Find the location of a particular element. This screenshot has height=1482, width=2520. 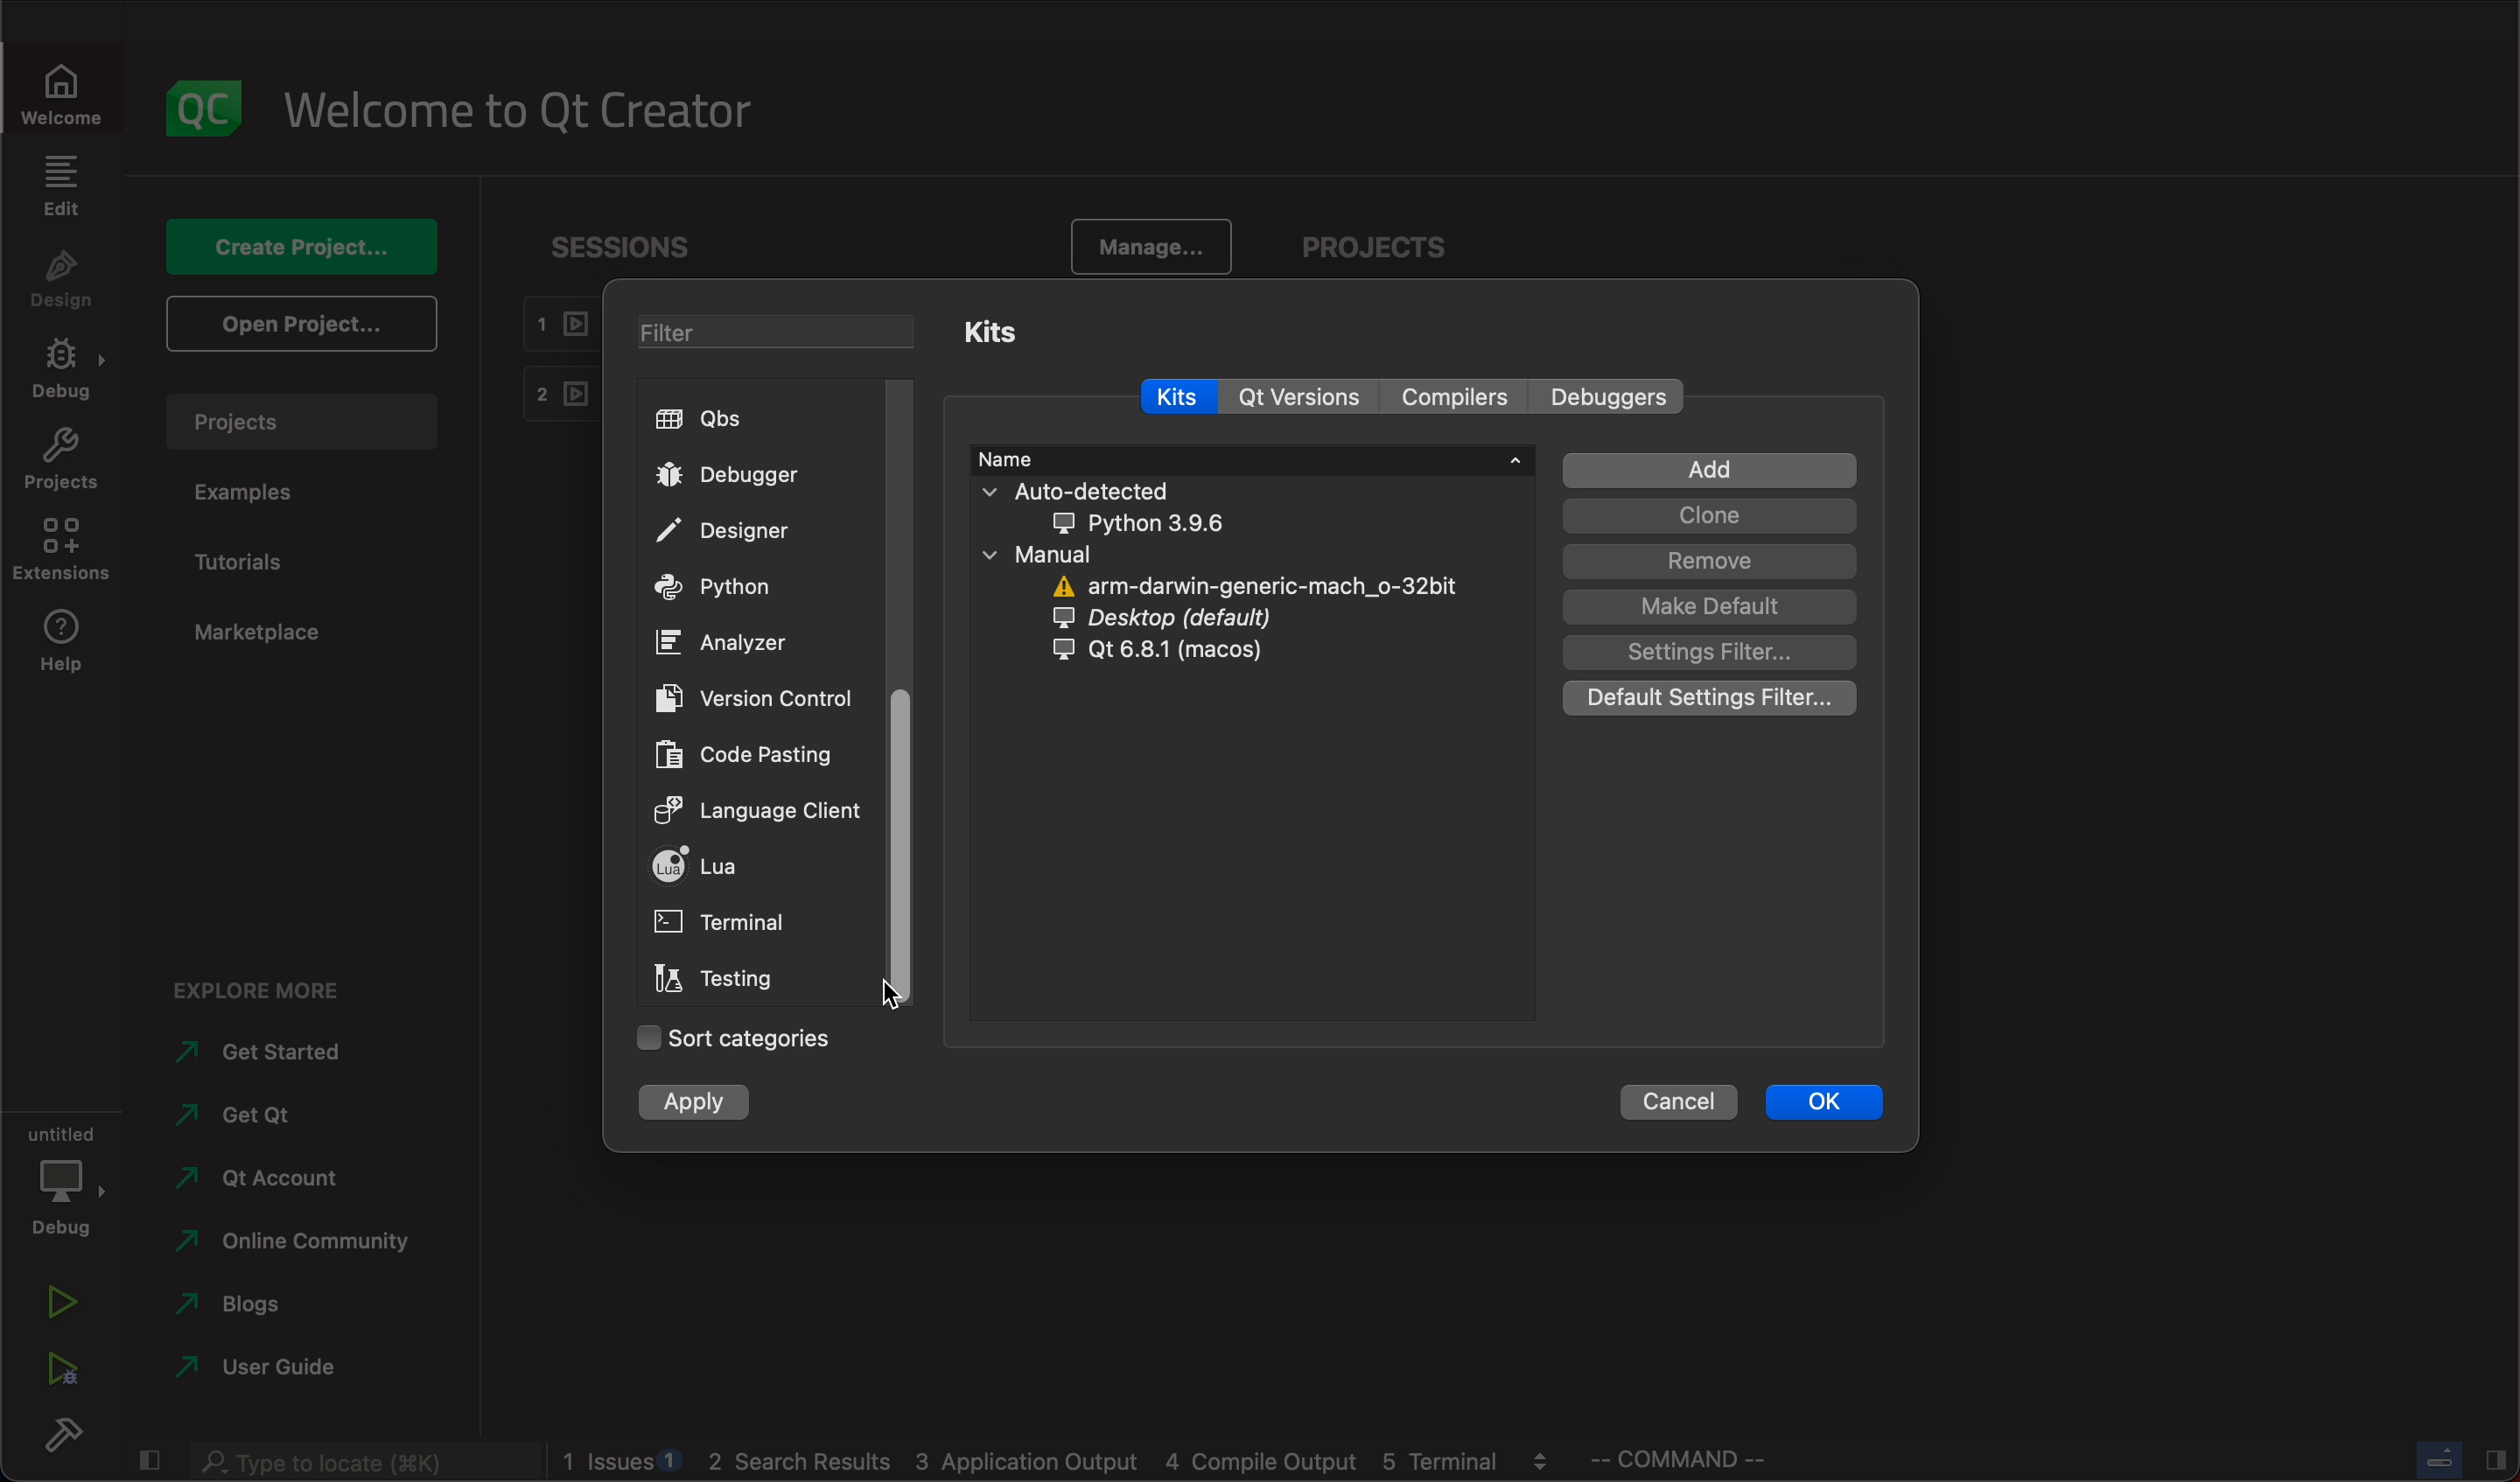

scroll bar is located at coordinates (904, 845).